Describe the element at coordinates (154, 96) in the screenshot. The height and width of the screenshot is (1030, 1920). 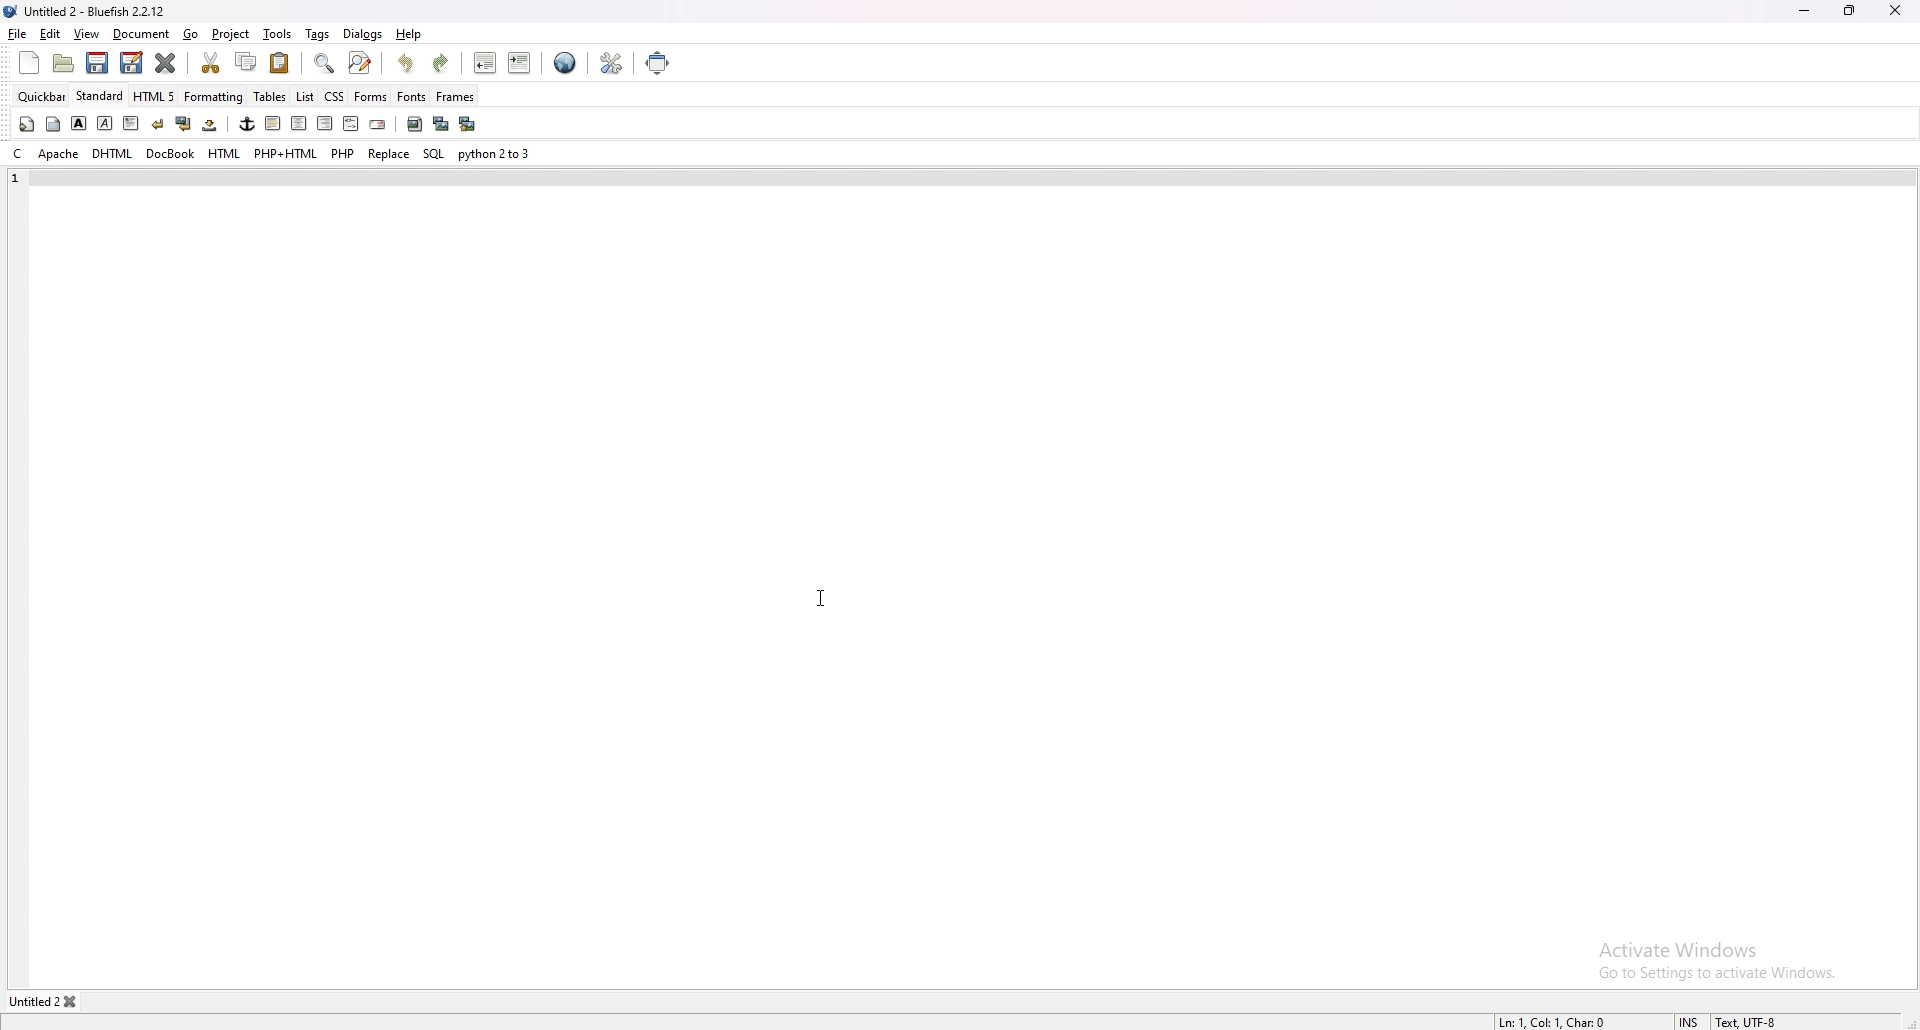
I see `html 5` at that location.